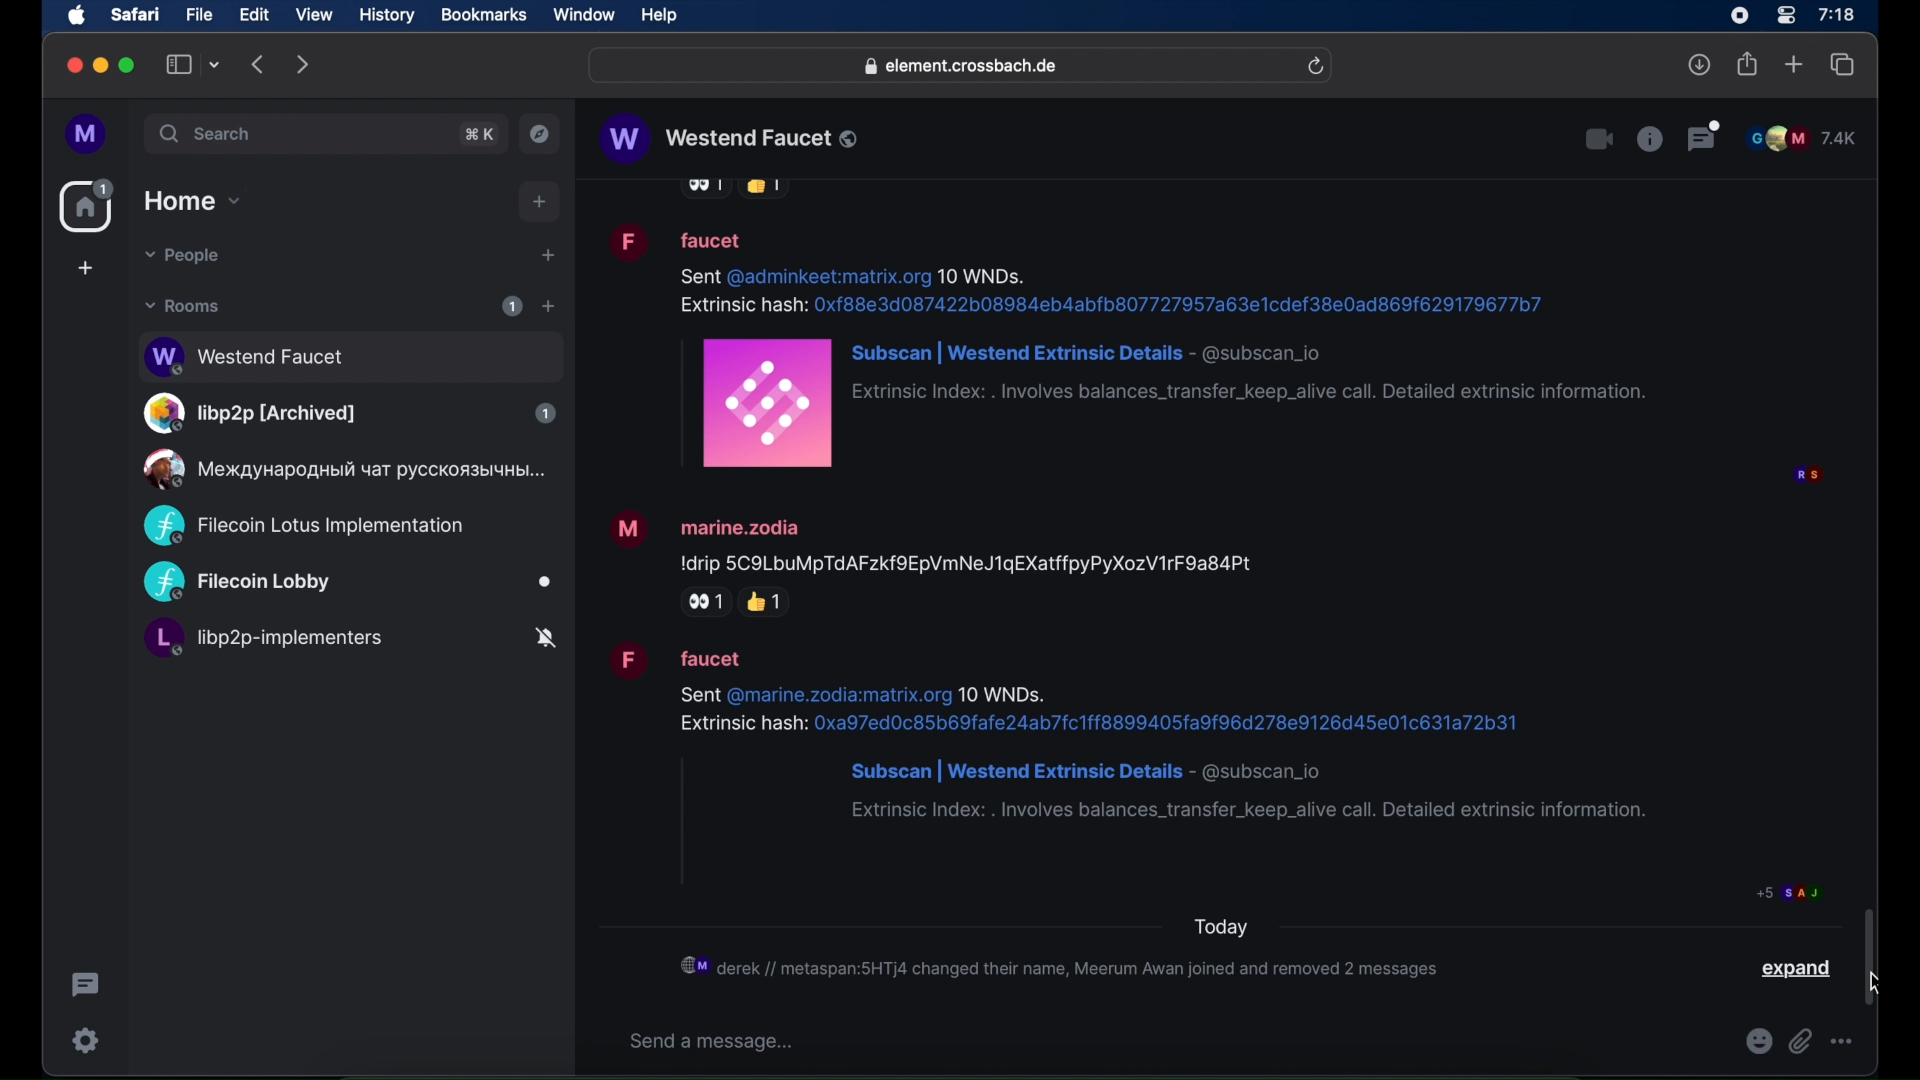 This screenshot has width=1920, height=1080. What do you see at coordinates (1315, 67) in the screenshot?
I see `refresh` at bounding box center [1315, 67].